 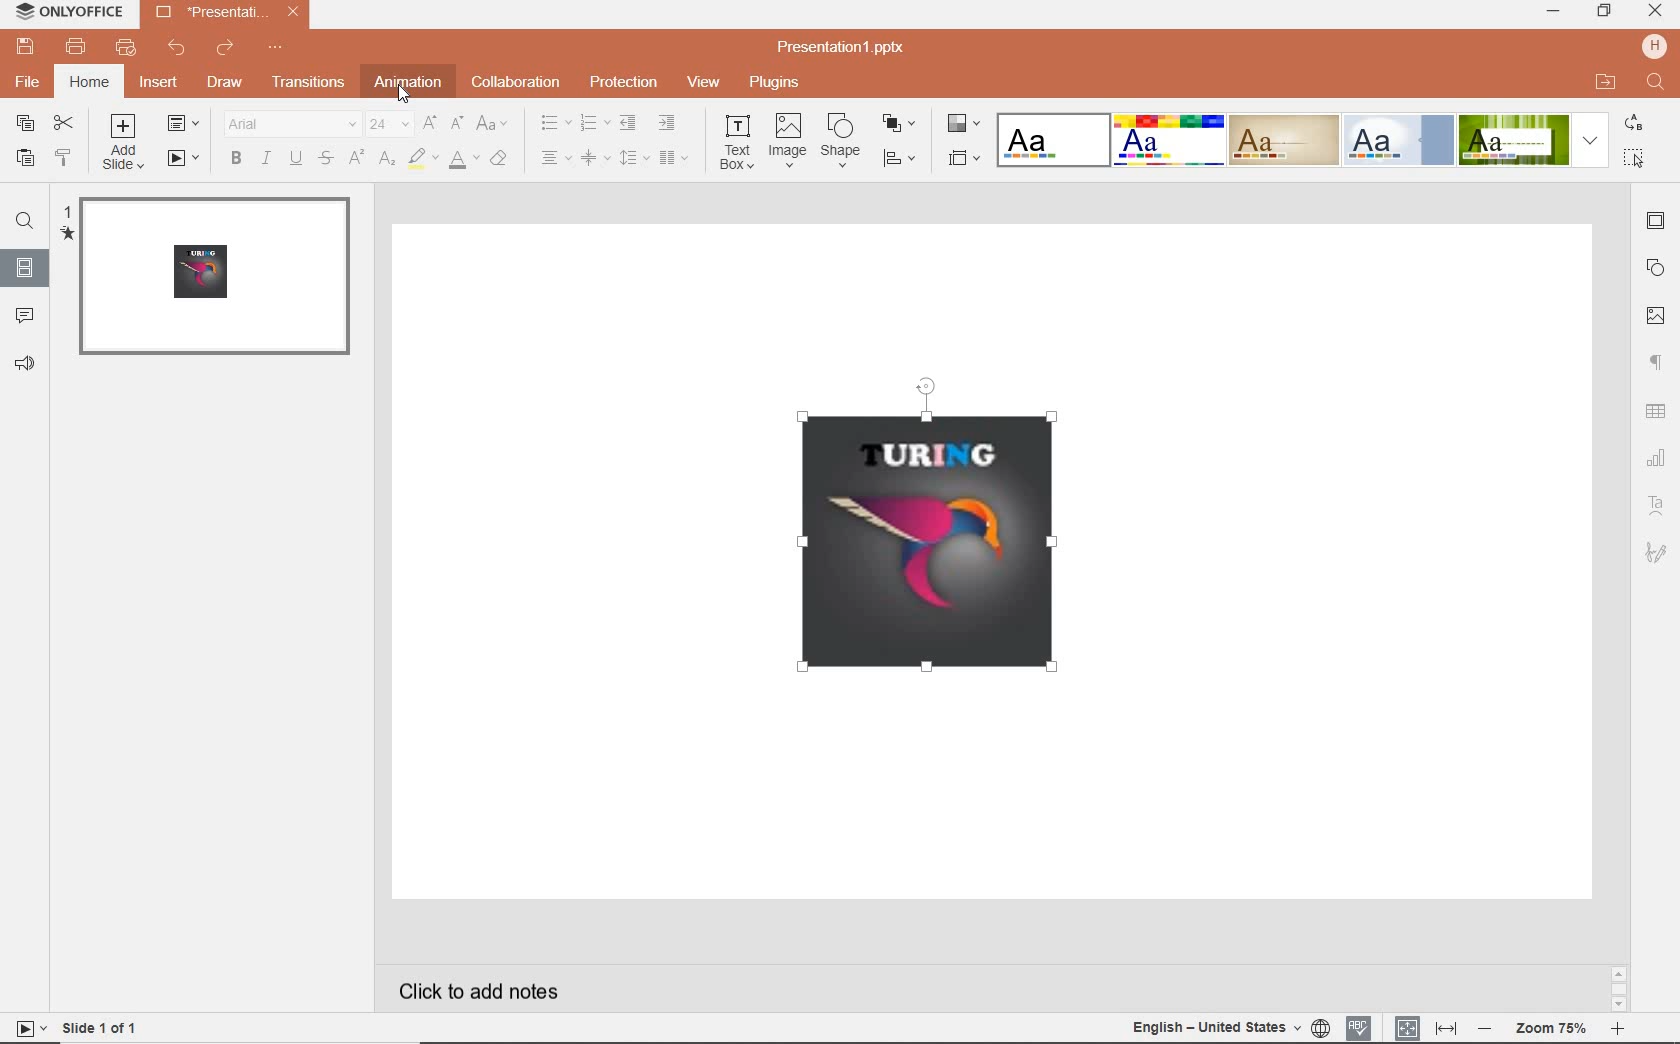 I want to click on click to add notes, so click(x=486, y=988).